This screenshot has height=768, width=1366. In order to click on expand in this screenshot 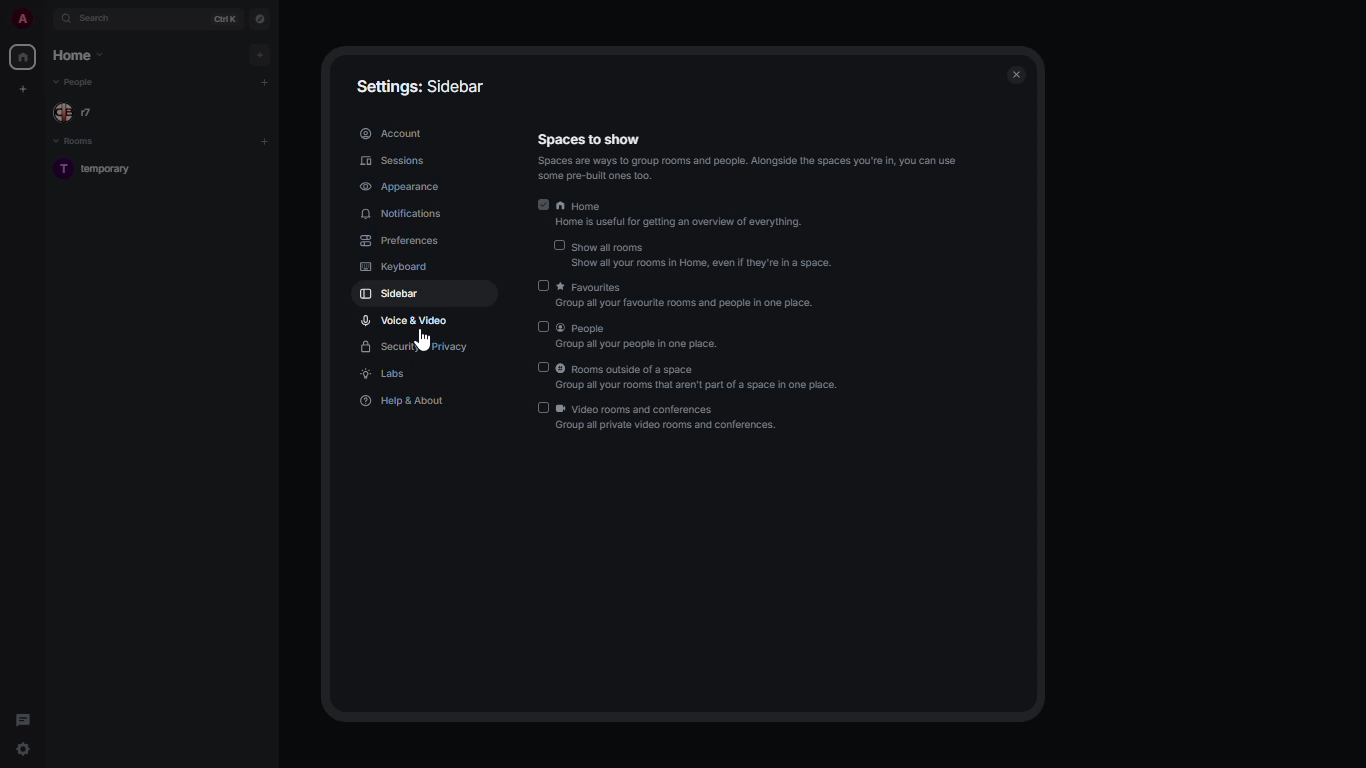, I will do `click(46, 18)`.